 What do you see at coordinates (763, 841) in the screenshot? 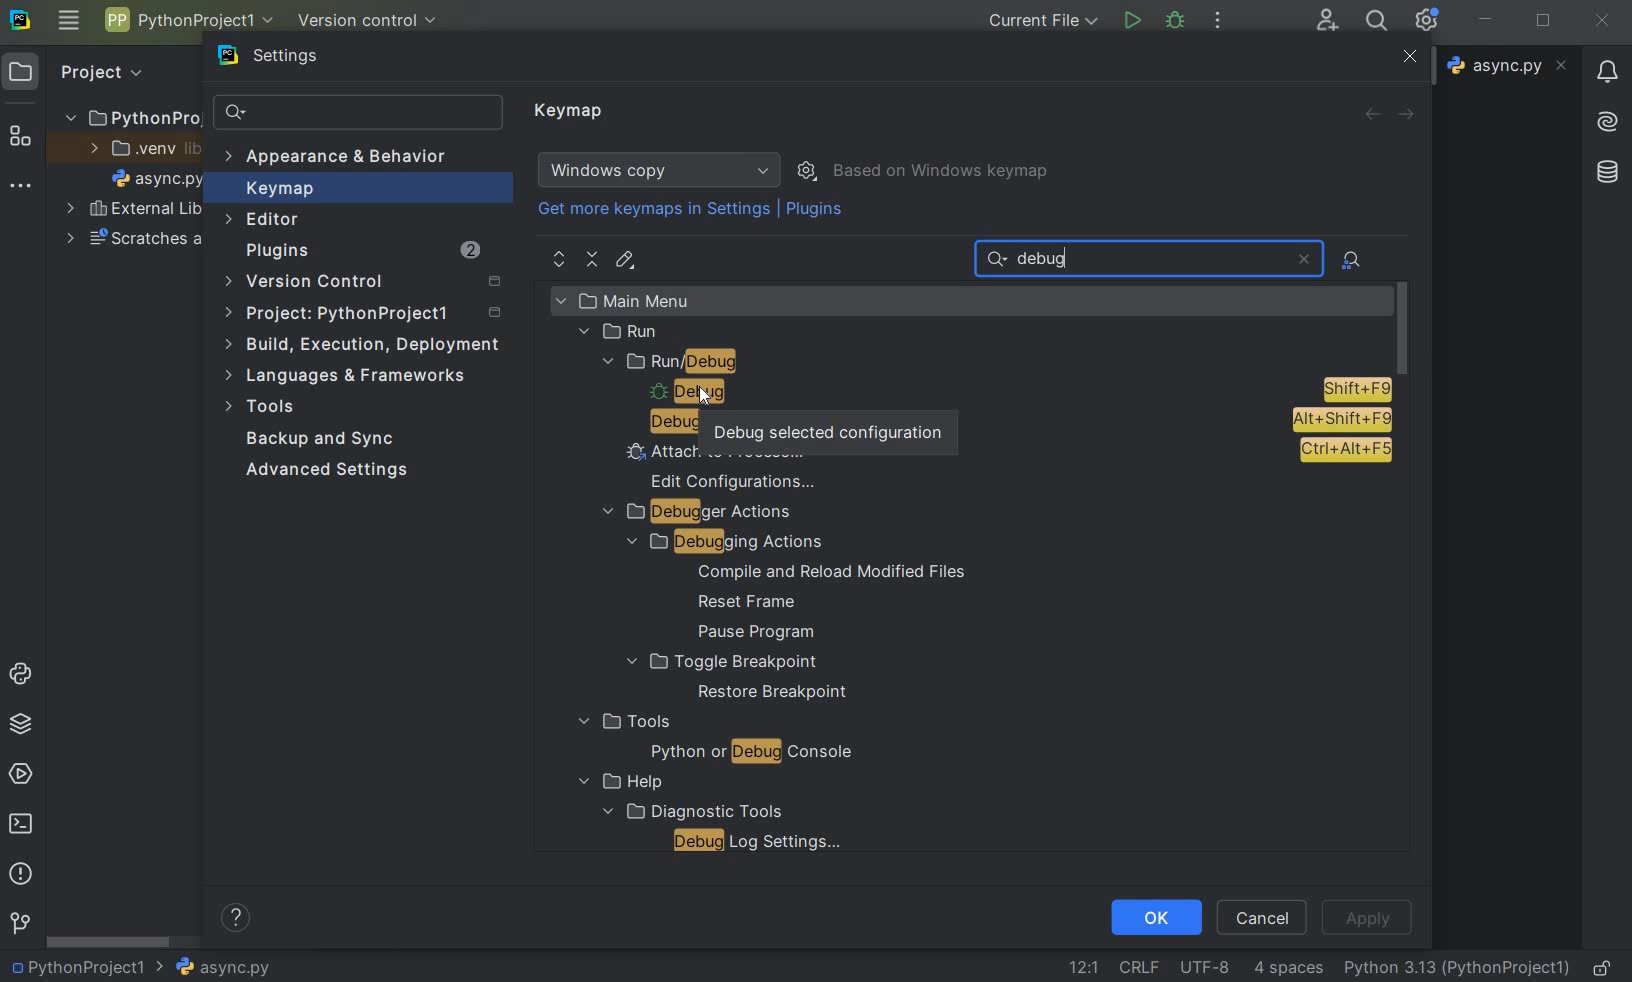
I see `debug log settings` at bounding box center [763, 841].